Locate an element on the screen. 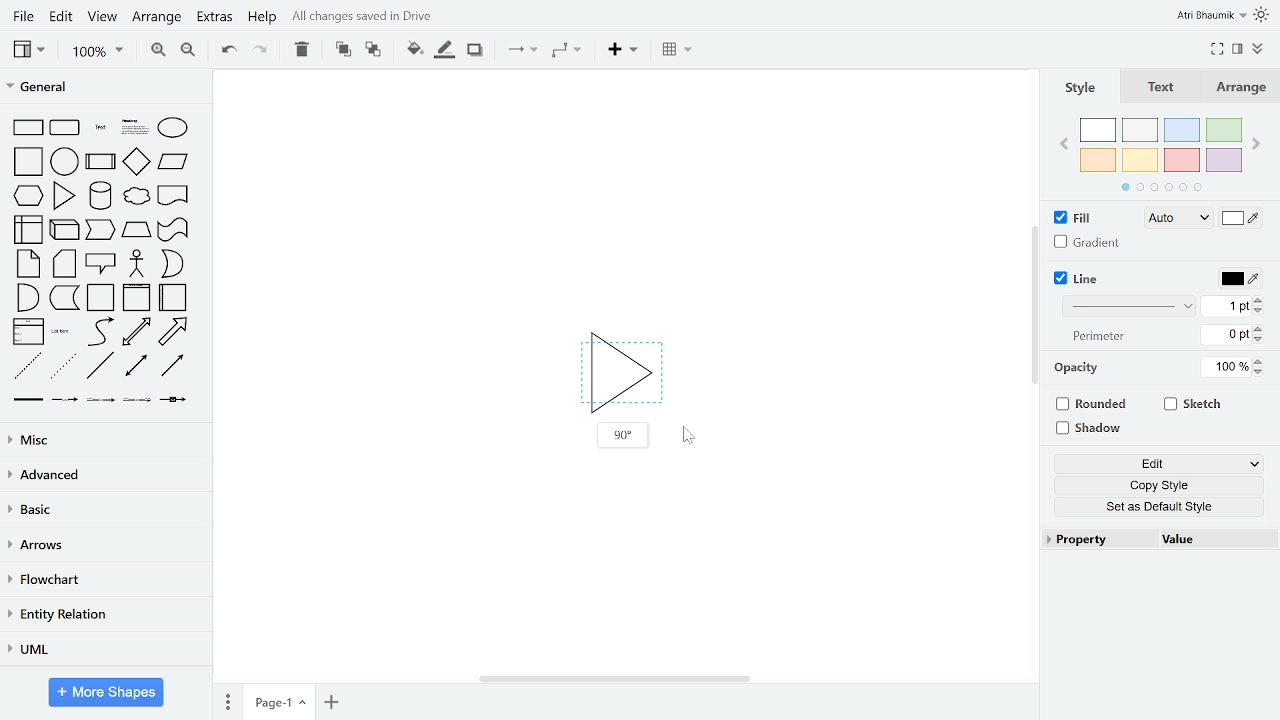 The width and height of the screenshot is (1280, 720). bidirectional arrow is located at coordinates (135, 367).